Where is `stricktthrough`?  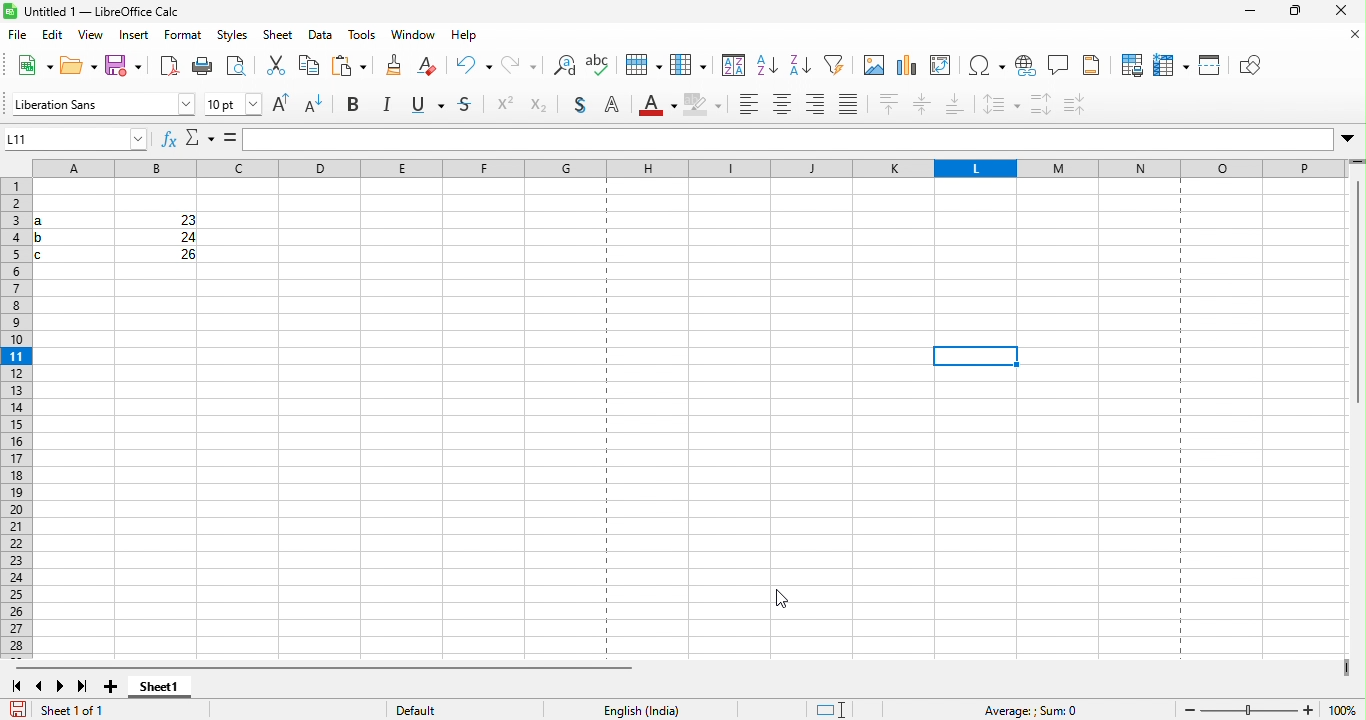
stricktthrough is located at coordinates (468, 107).